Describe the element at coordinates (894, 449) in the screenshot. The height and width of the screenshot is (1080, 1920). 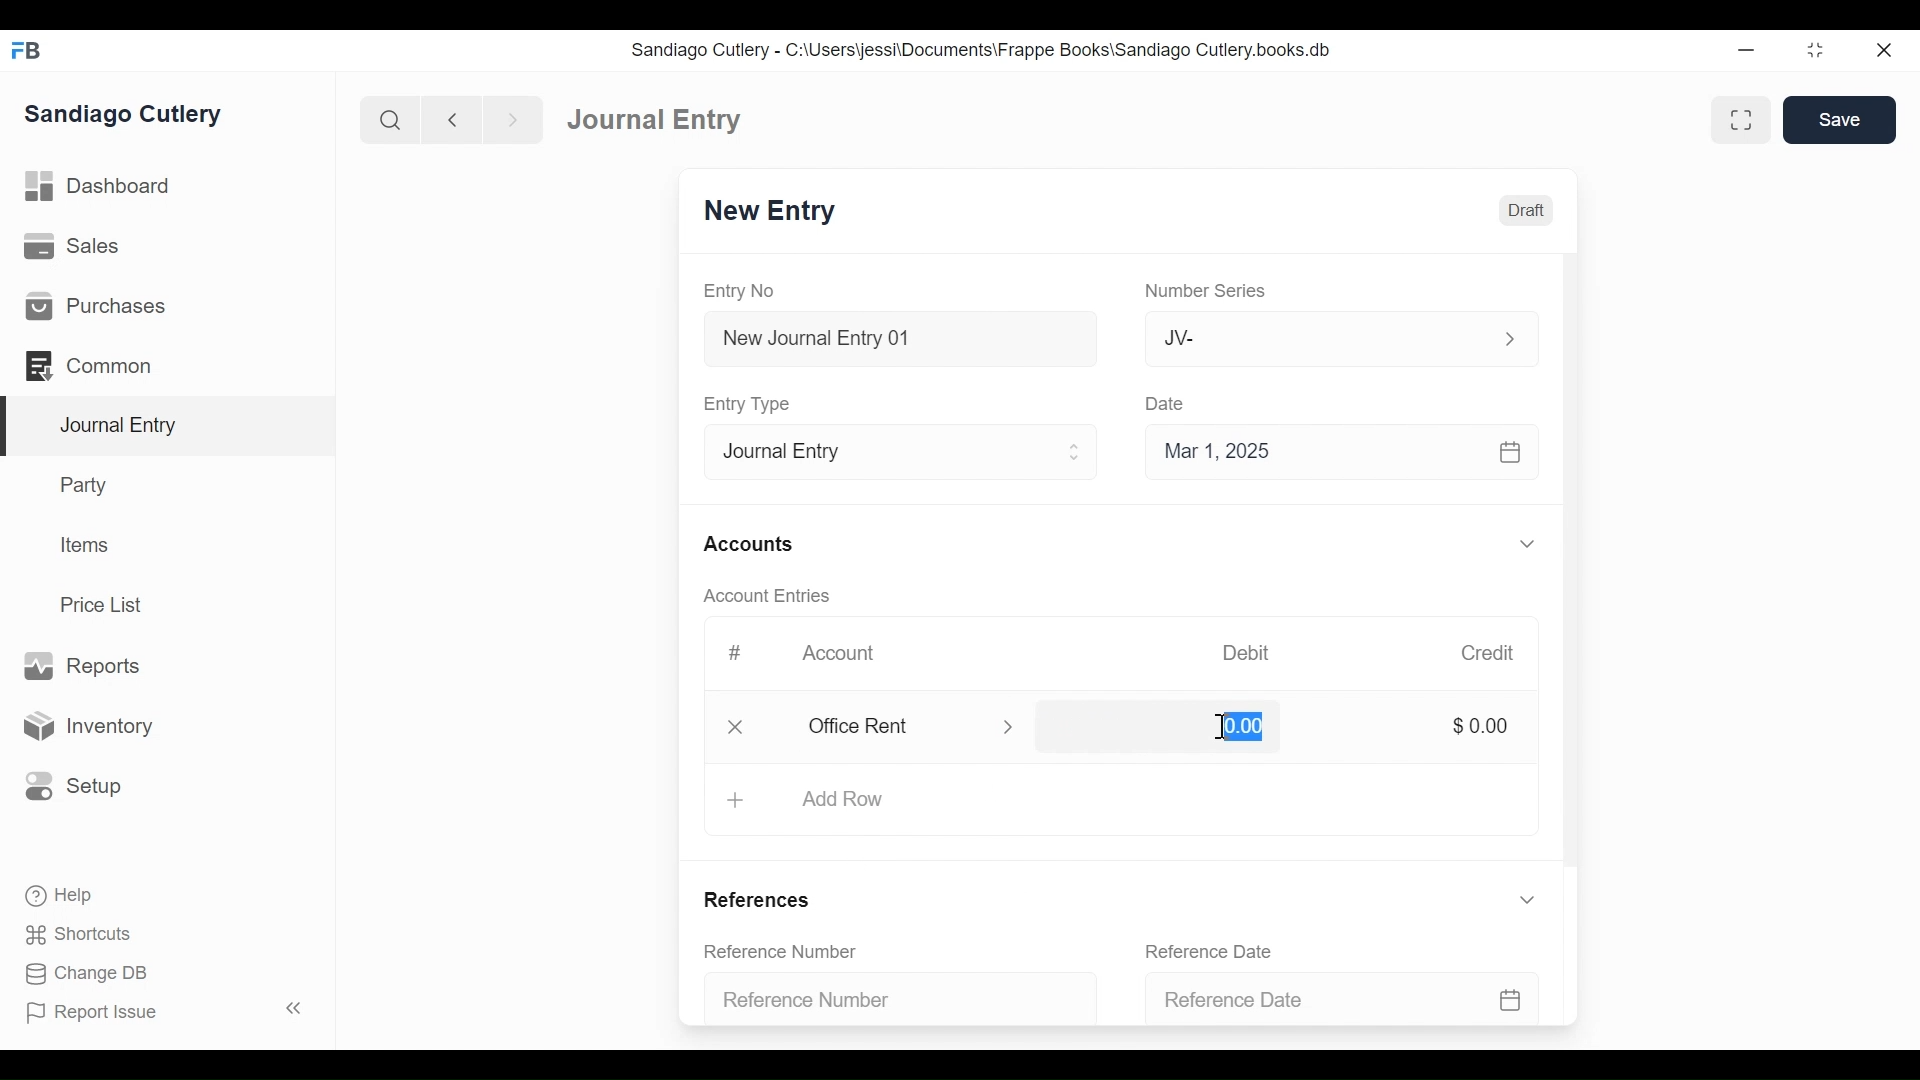
I see `Entry Type` at that location.